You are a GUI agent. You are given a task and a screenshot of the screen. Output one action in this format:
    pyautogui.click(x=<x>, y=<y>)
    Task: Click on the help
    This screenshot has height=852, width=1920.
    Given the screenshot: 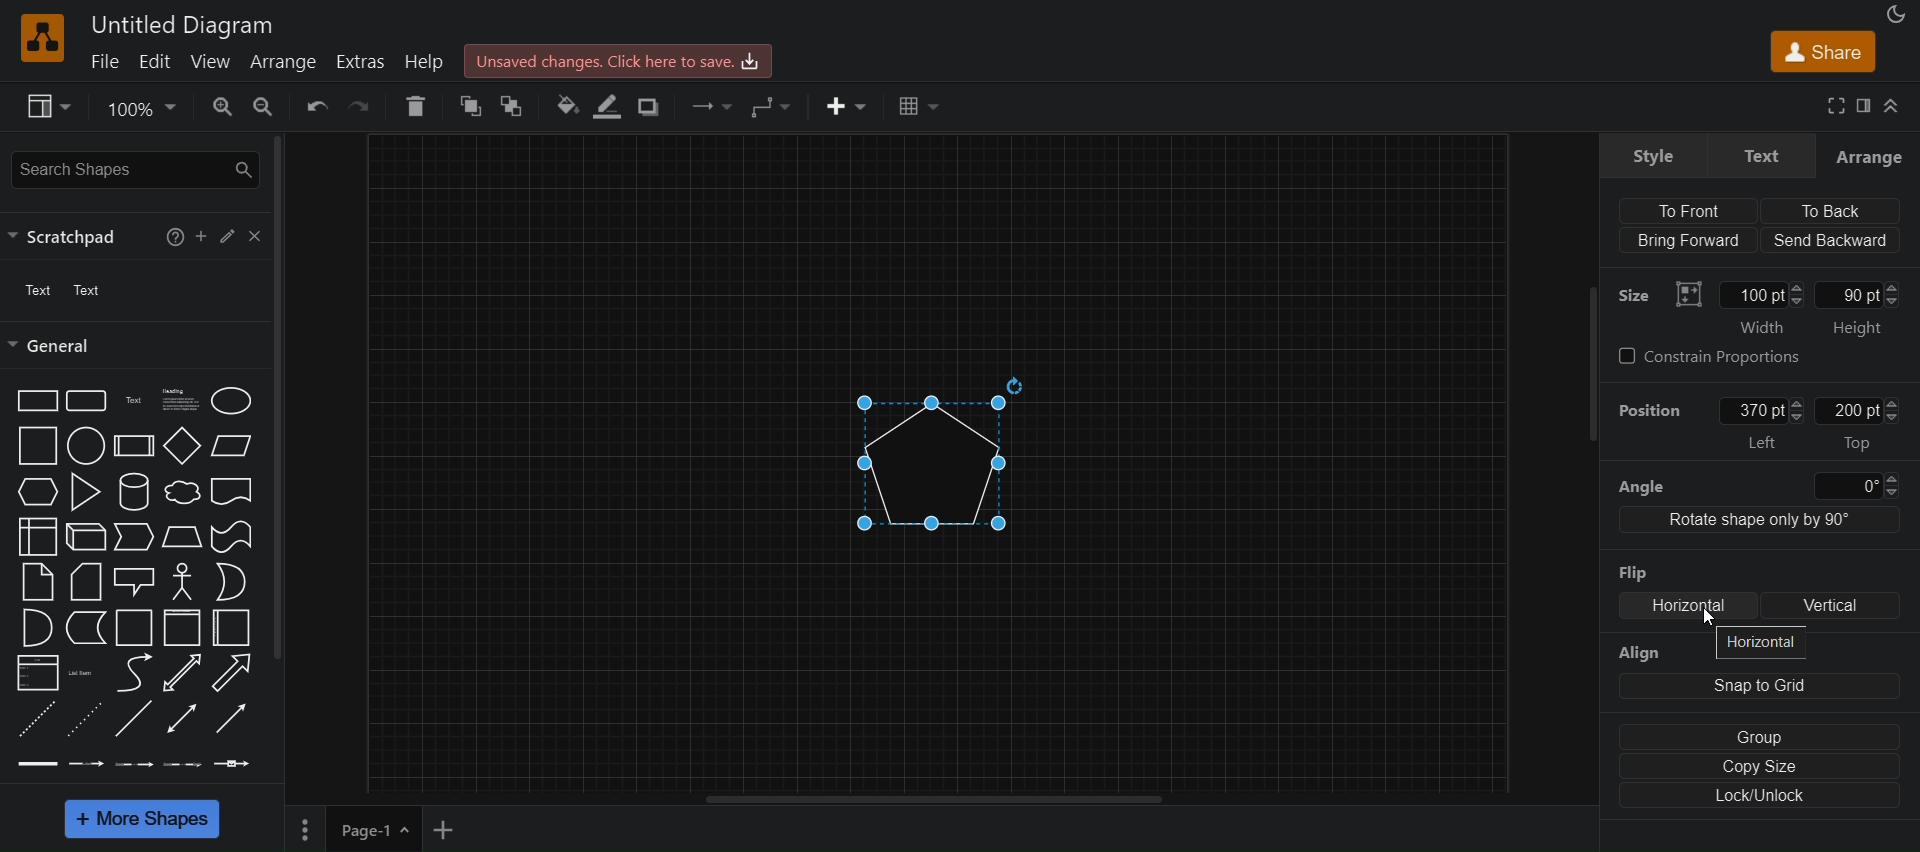 What is the action you would take?
    pyautogui.click(x=424, y=62)
    